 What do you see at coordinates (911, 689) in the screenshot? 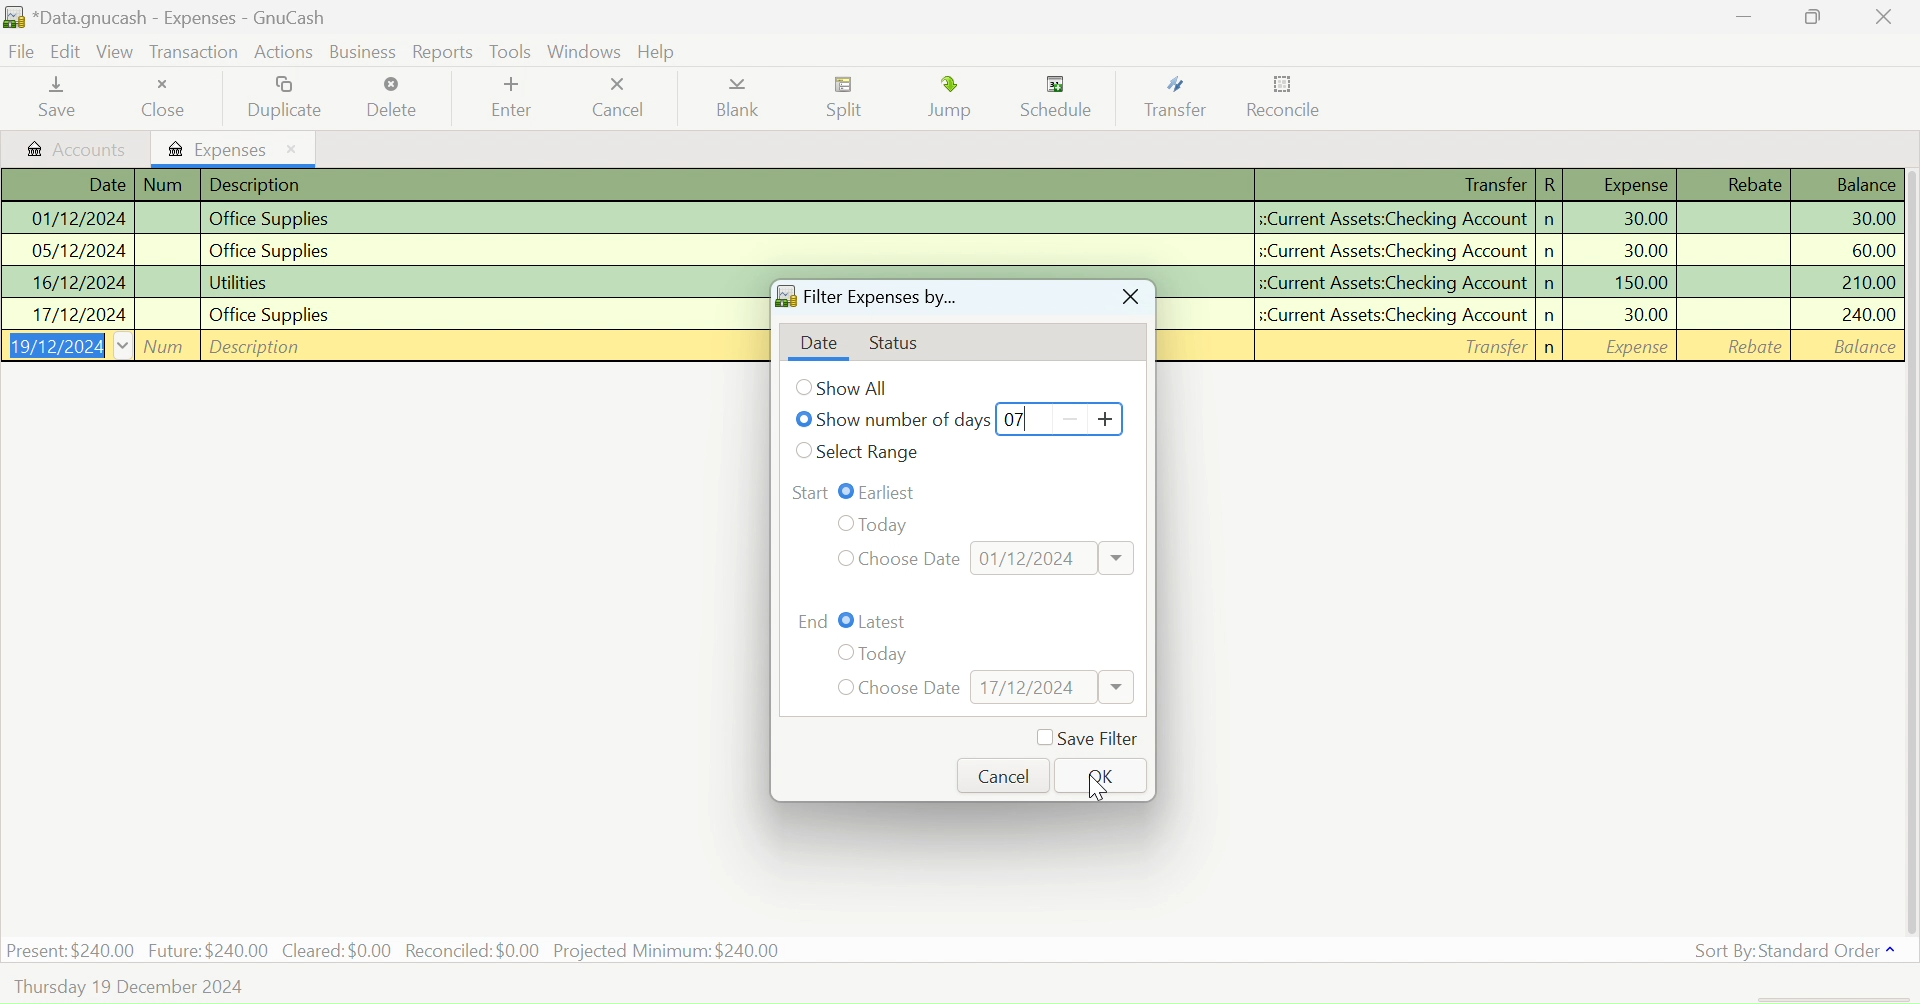
I see `Choose Date` at bounding box center [911, 689].